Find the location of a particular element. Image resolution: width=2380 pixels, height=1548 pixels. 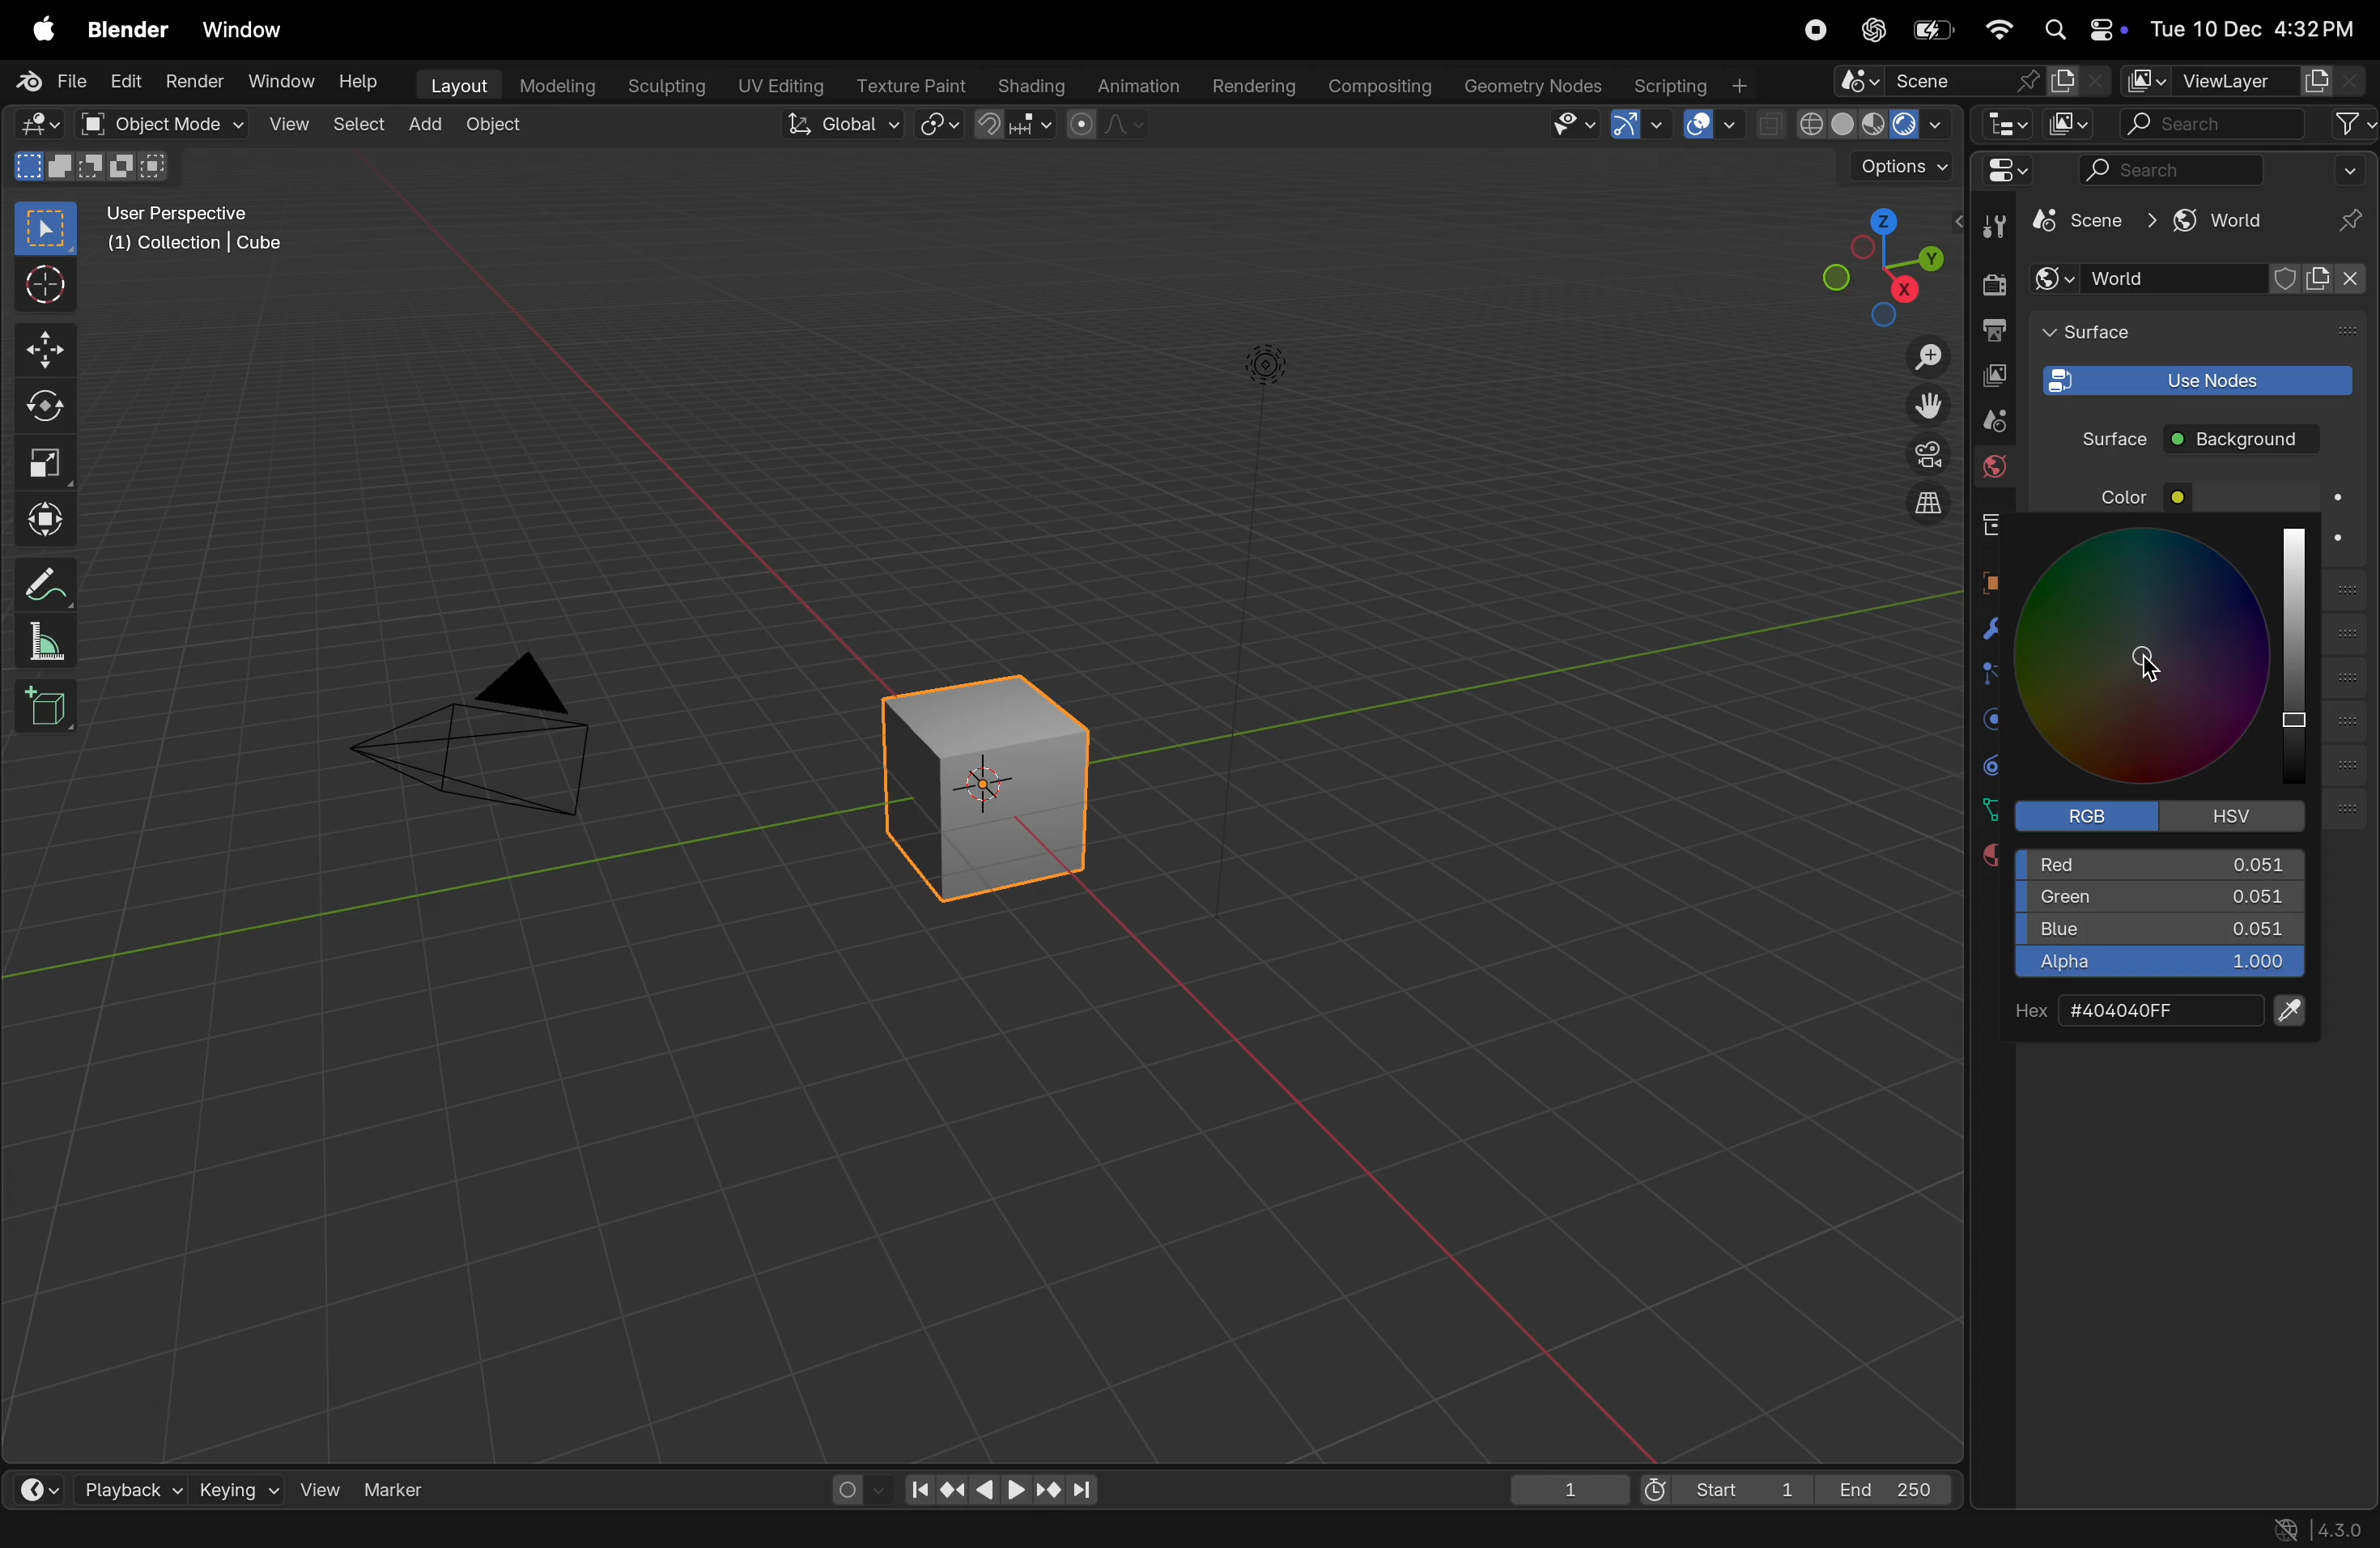

transform is located at coordinates (50, 408).